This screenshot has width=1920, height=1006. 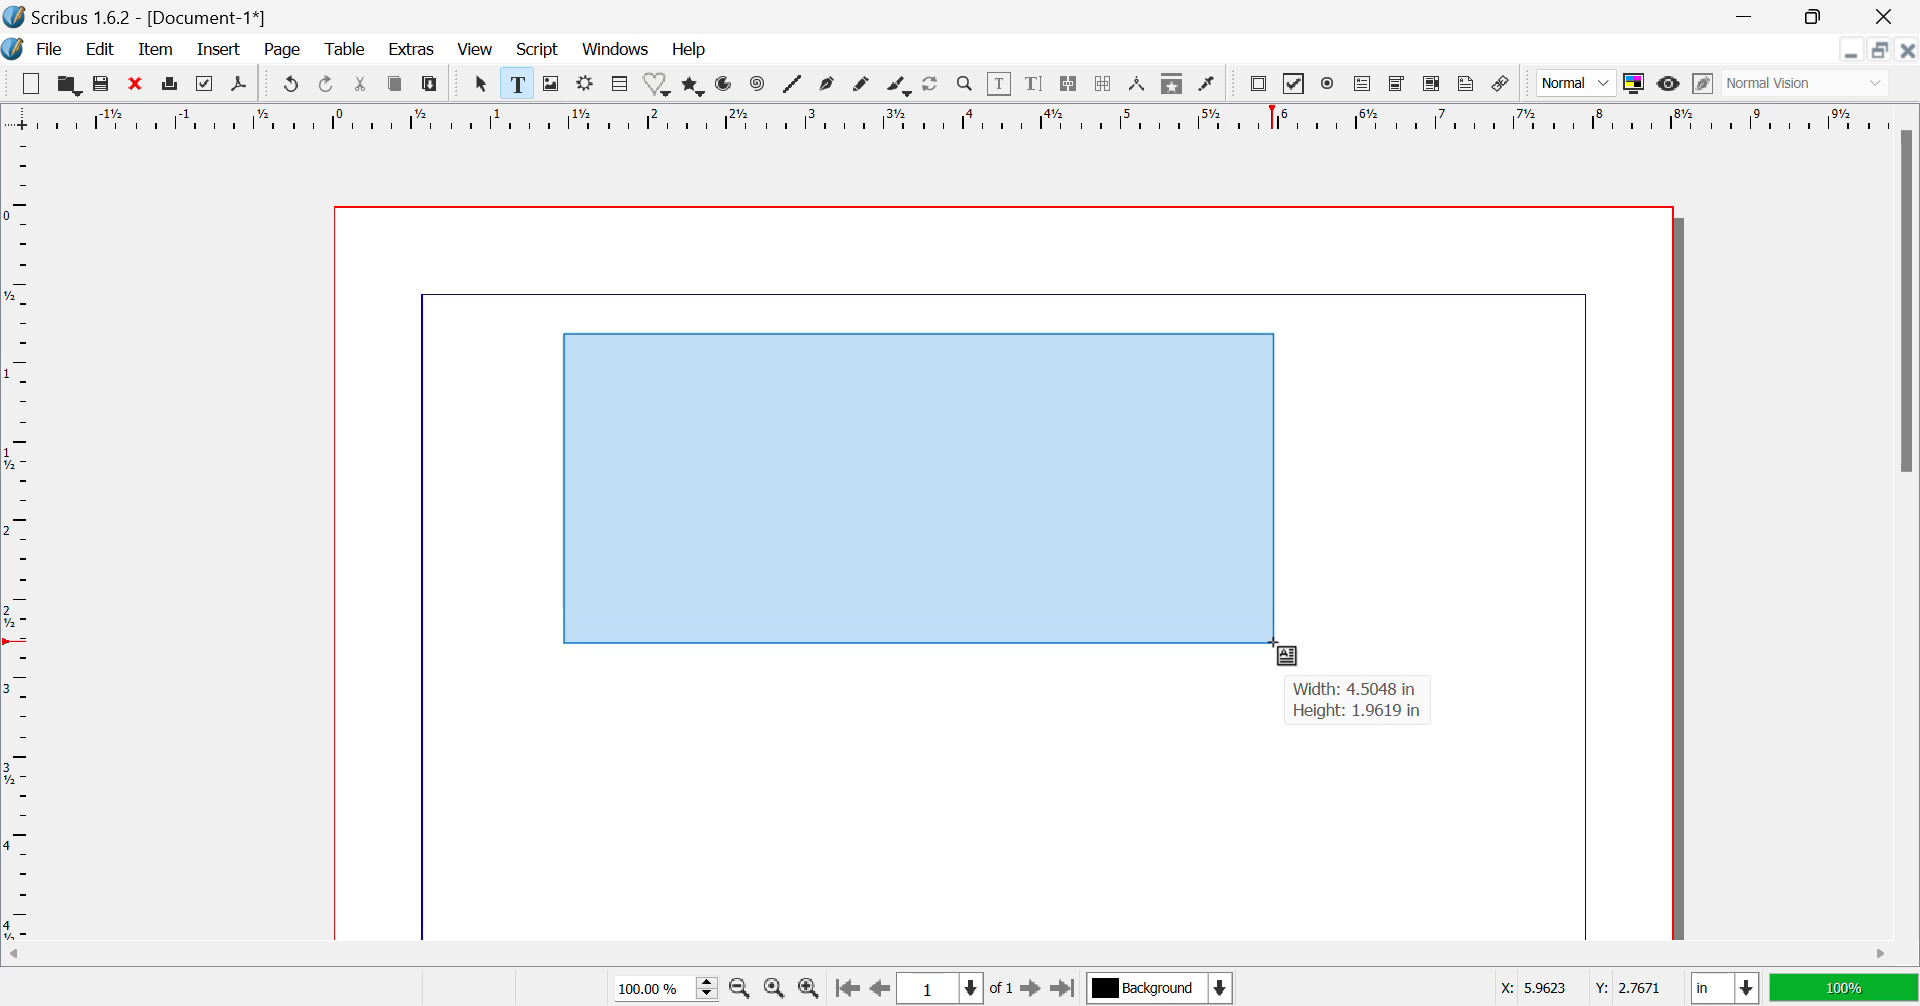 What do you see at coordinates (289, 86) in the screenshot?
I see `Undo` at bounding box center [289, 86].